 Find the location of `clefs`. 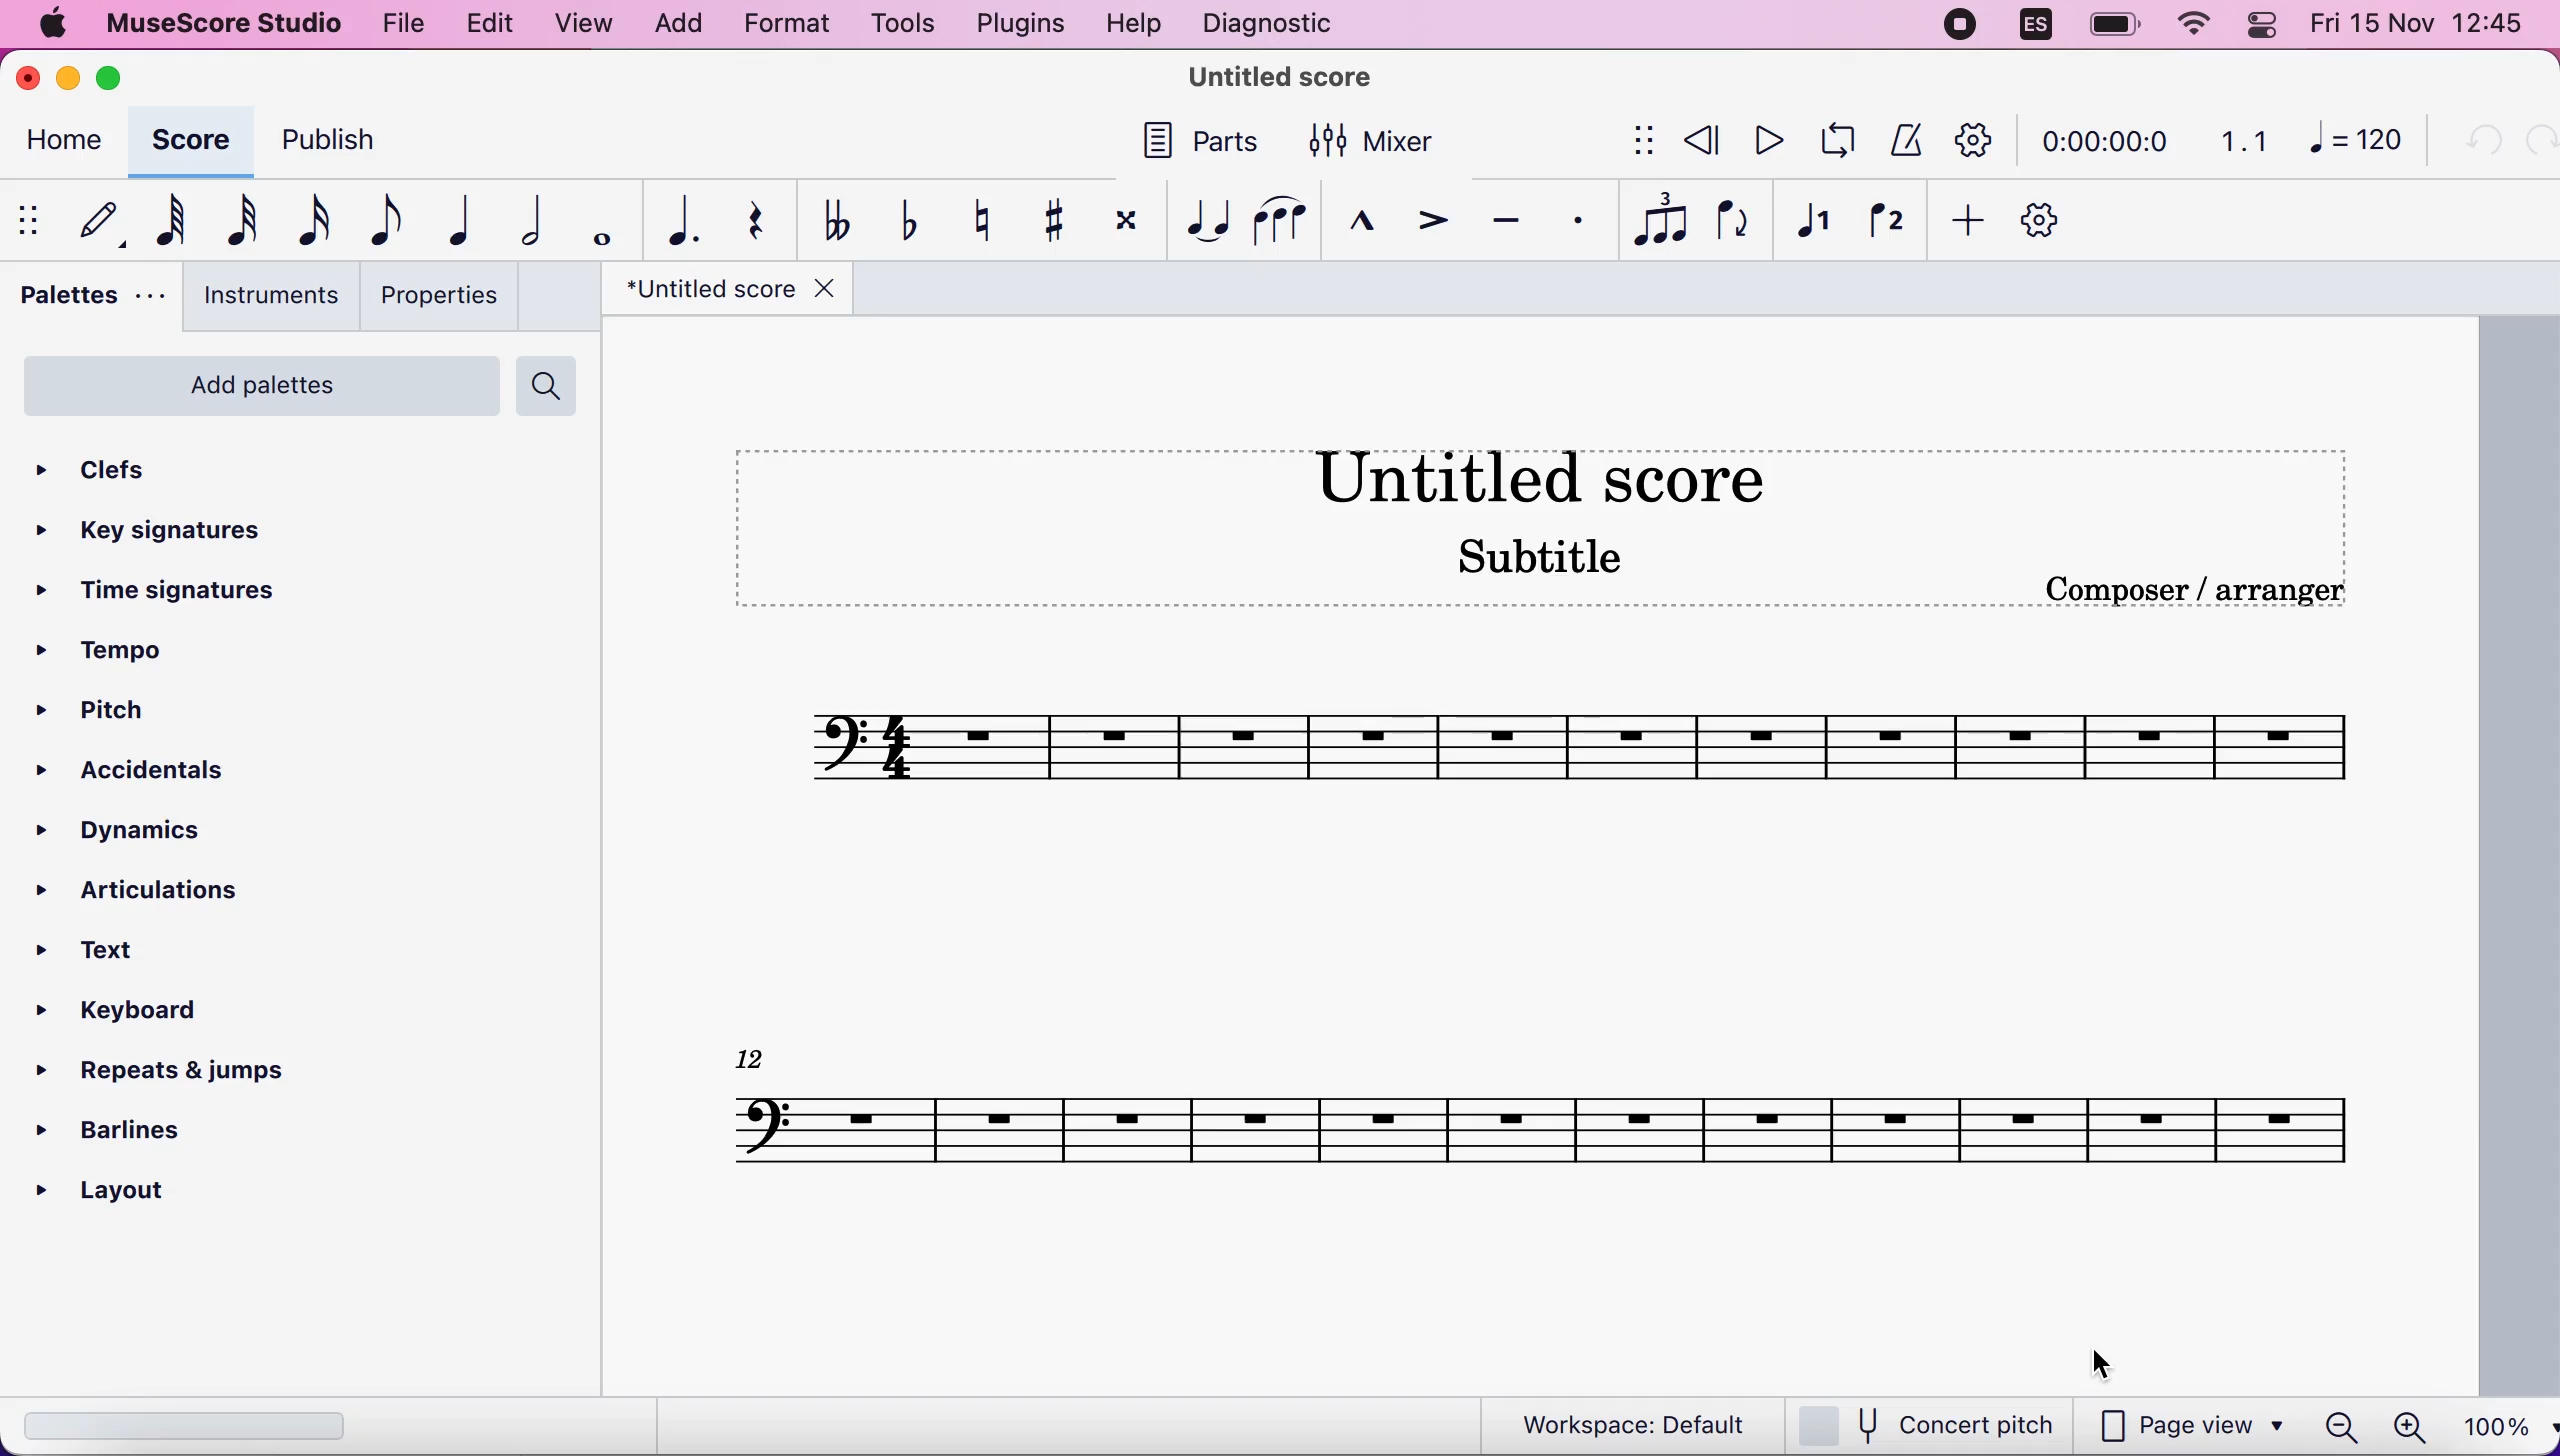

clefs is located at coordinates (130, 463).